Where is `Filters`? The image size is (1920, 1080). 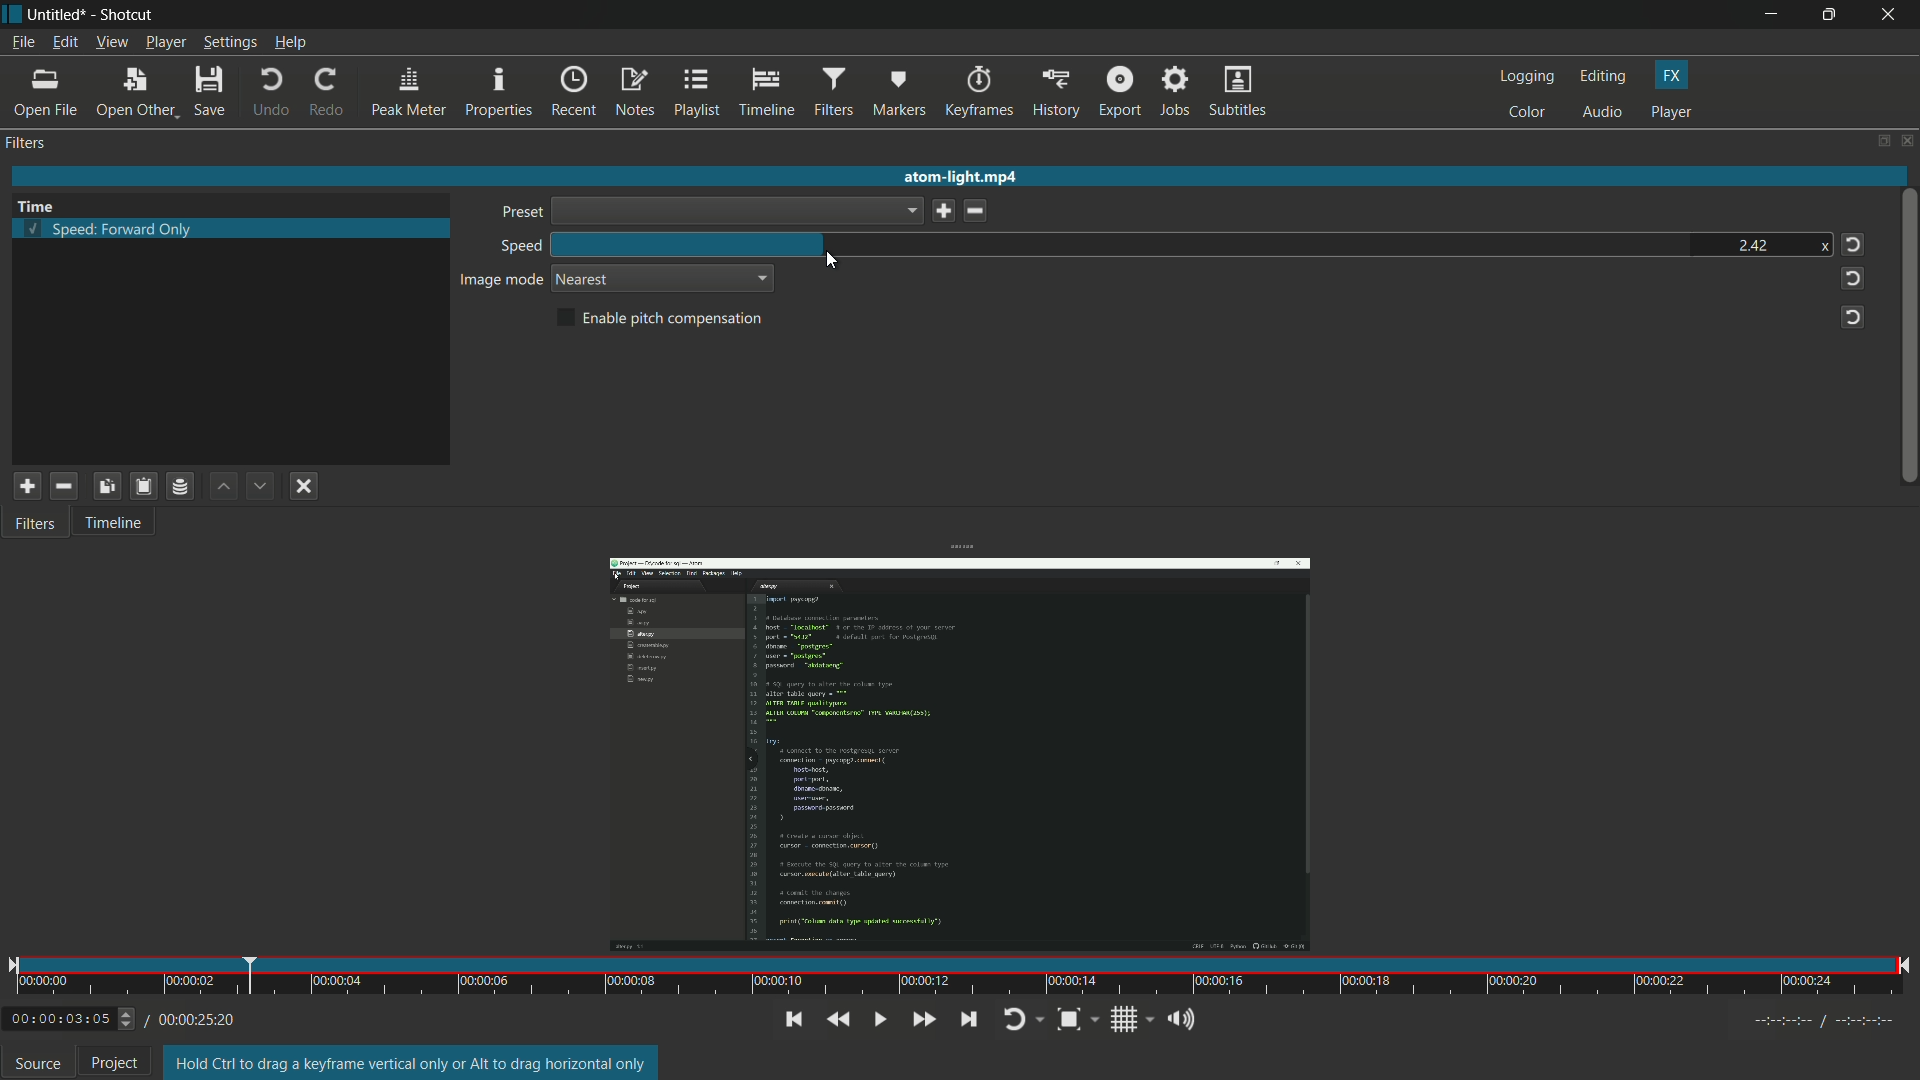
Filters is located at coordinates (43, 529).